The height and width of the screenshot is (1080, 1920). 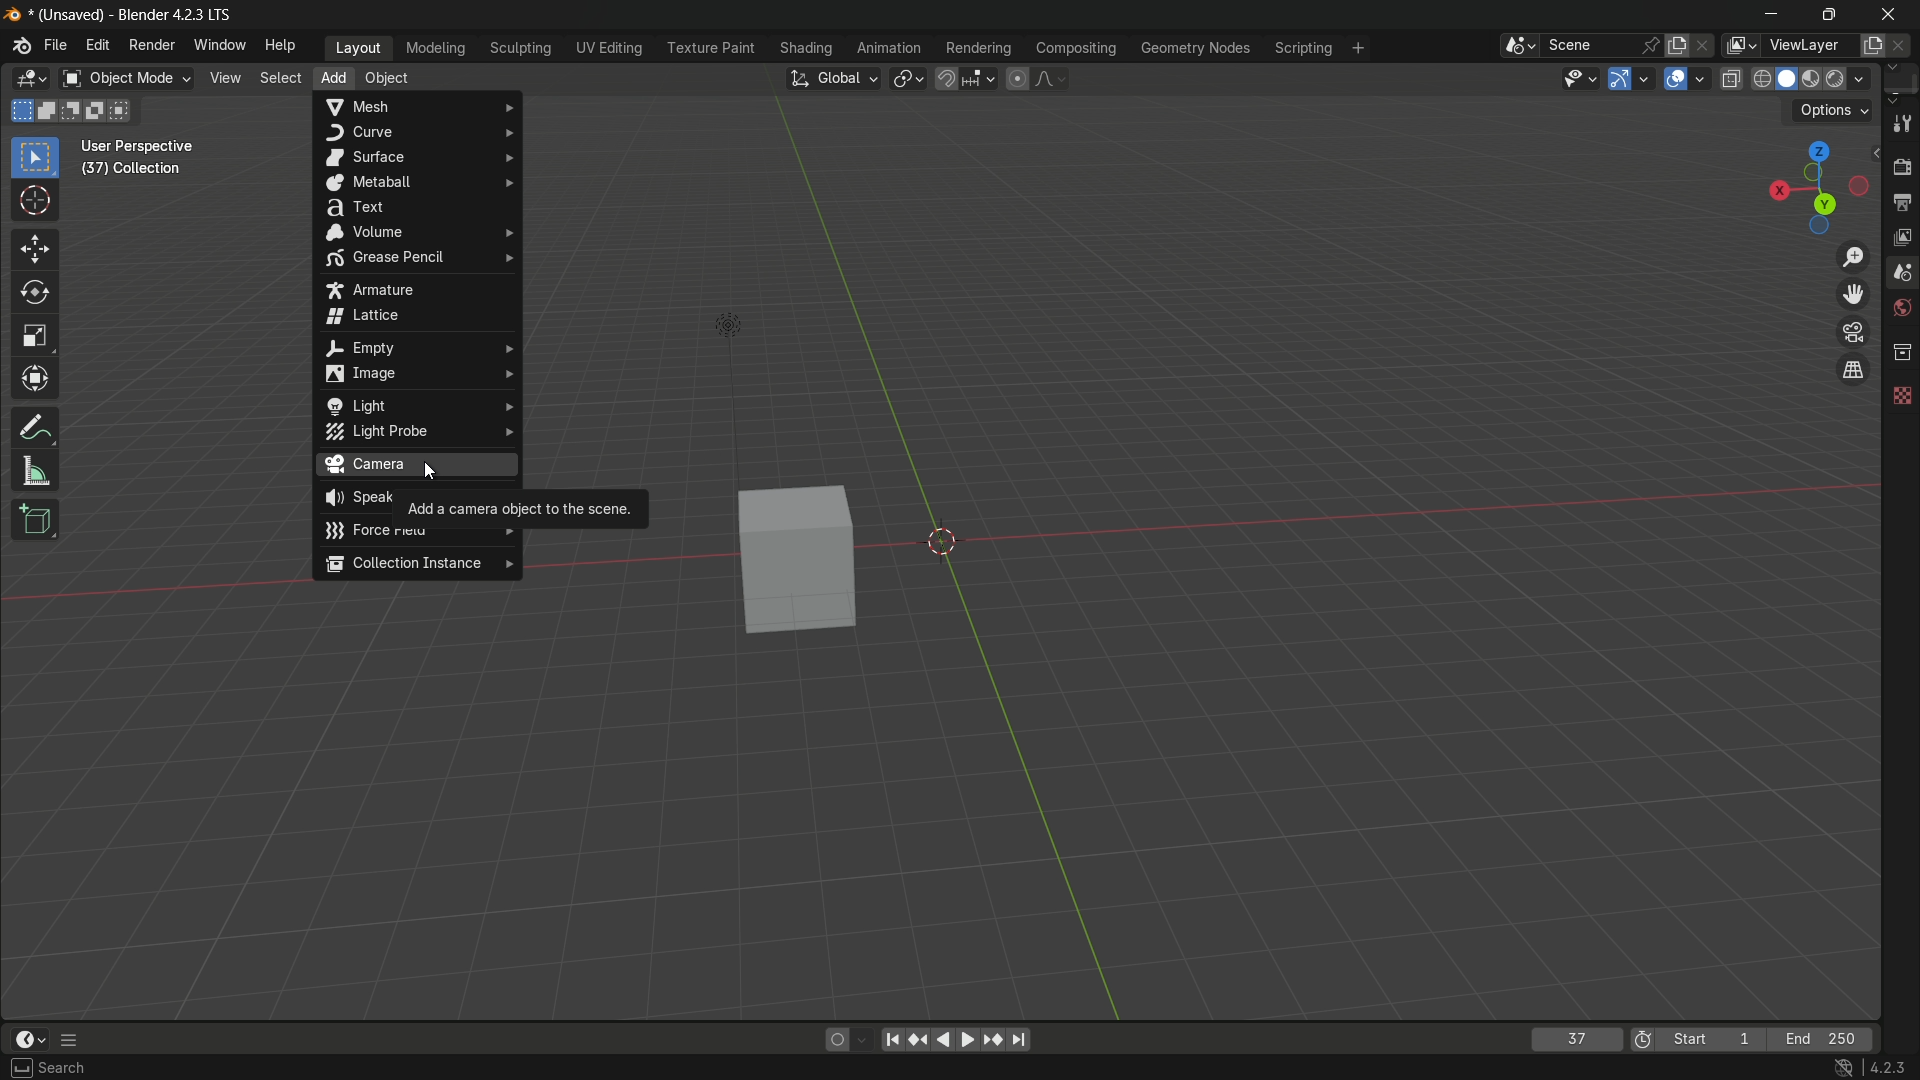 What do you see at coordinates (12, 12) in the screenshot?
I see `logo` at bounding box center [12, 12].